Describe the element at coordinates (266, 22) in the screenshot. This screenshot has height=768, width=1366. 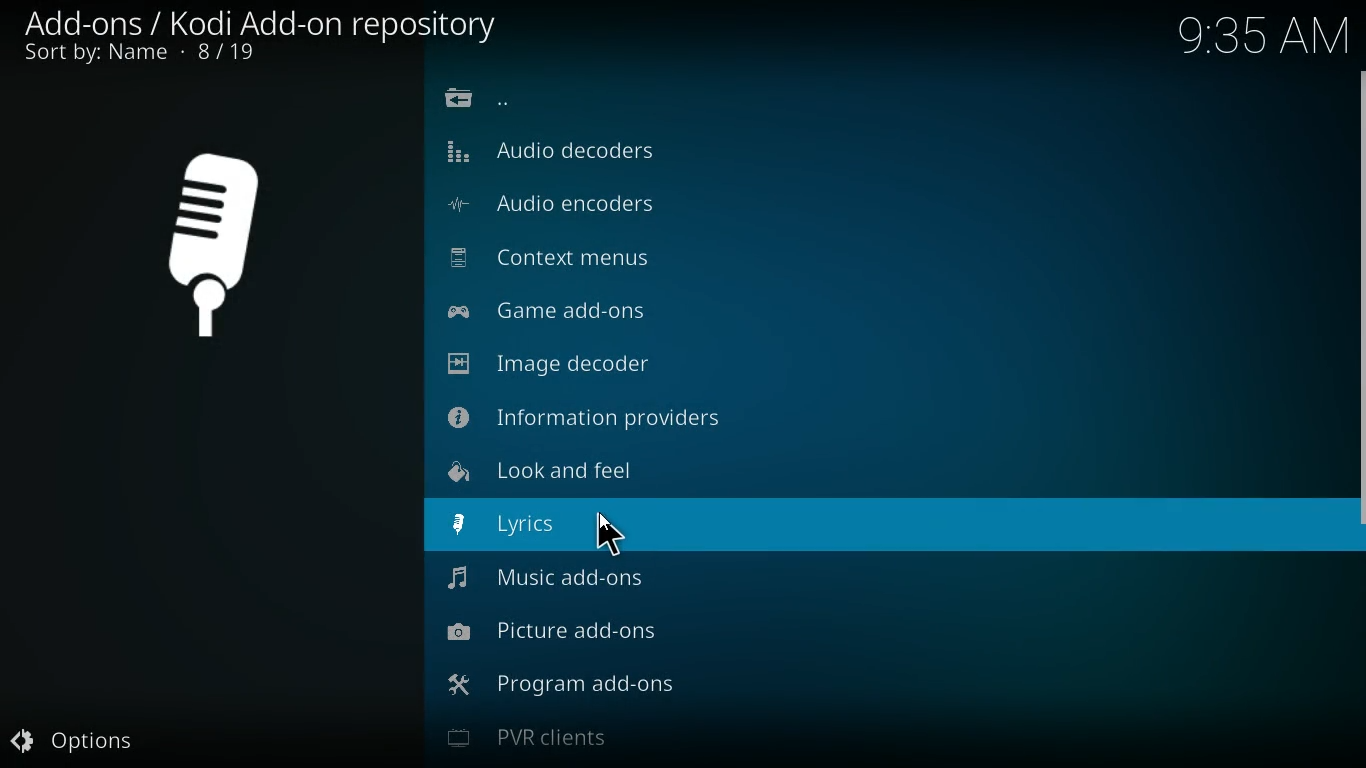
I see `add-ons` at that location.